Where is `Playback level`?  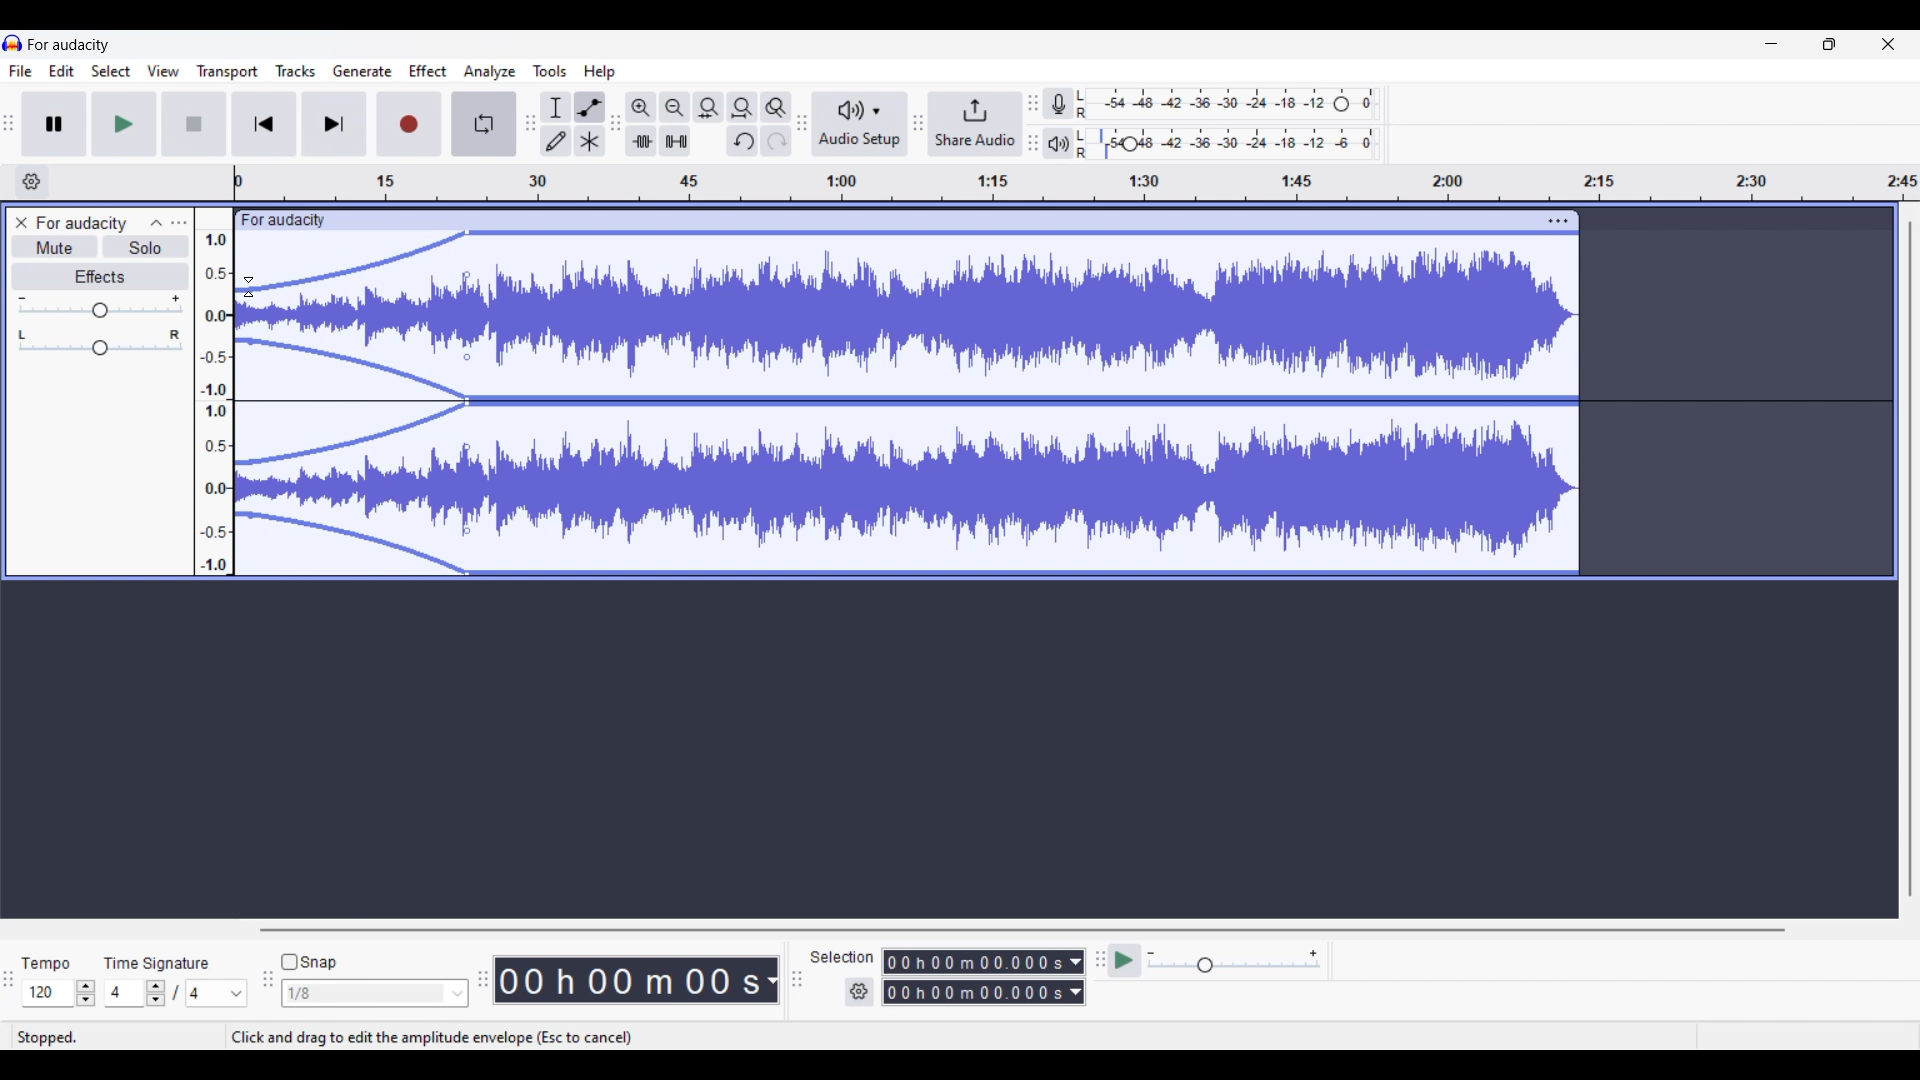 Playback level is located at coordinates (1227, 143).